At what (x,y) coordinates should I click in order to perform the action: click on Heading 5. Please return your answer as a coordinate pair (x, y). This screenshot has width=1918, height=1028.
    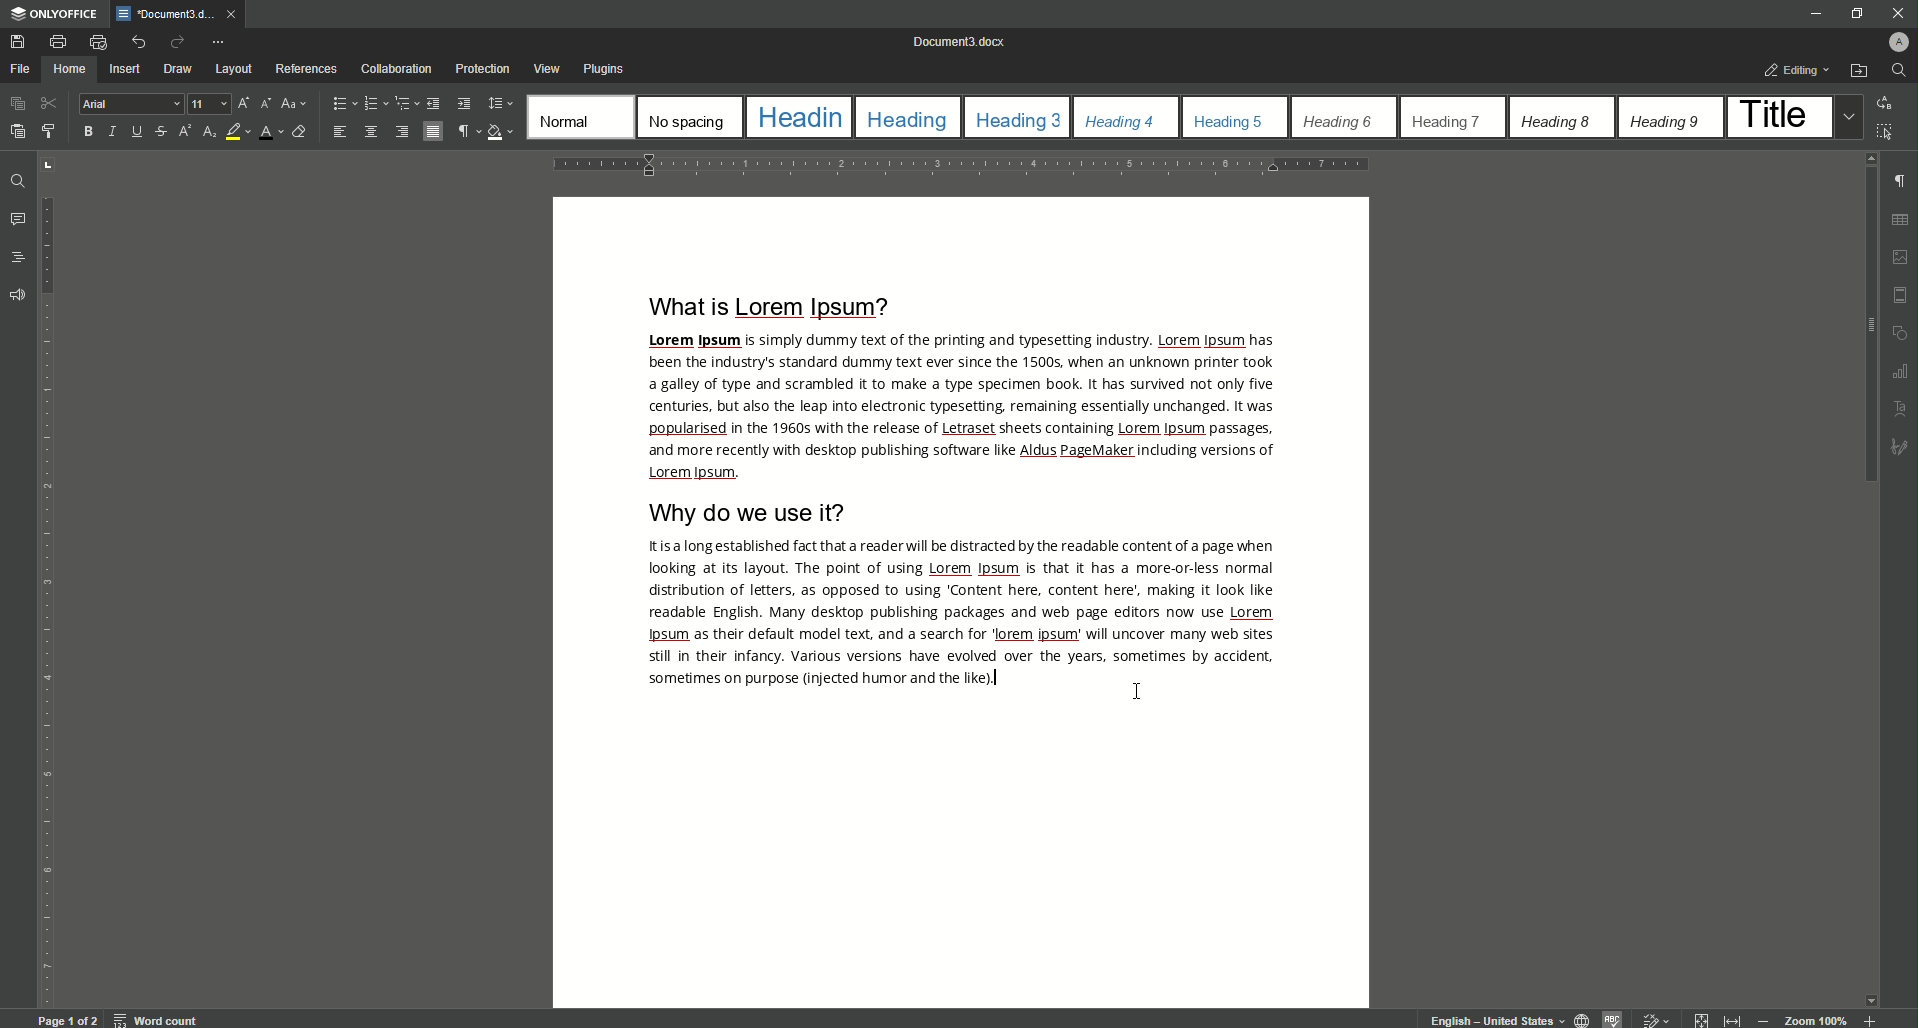
    Looking at the image, I should click on (1231, 121).